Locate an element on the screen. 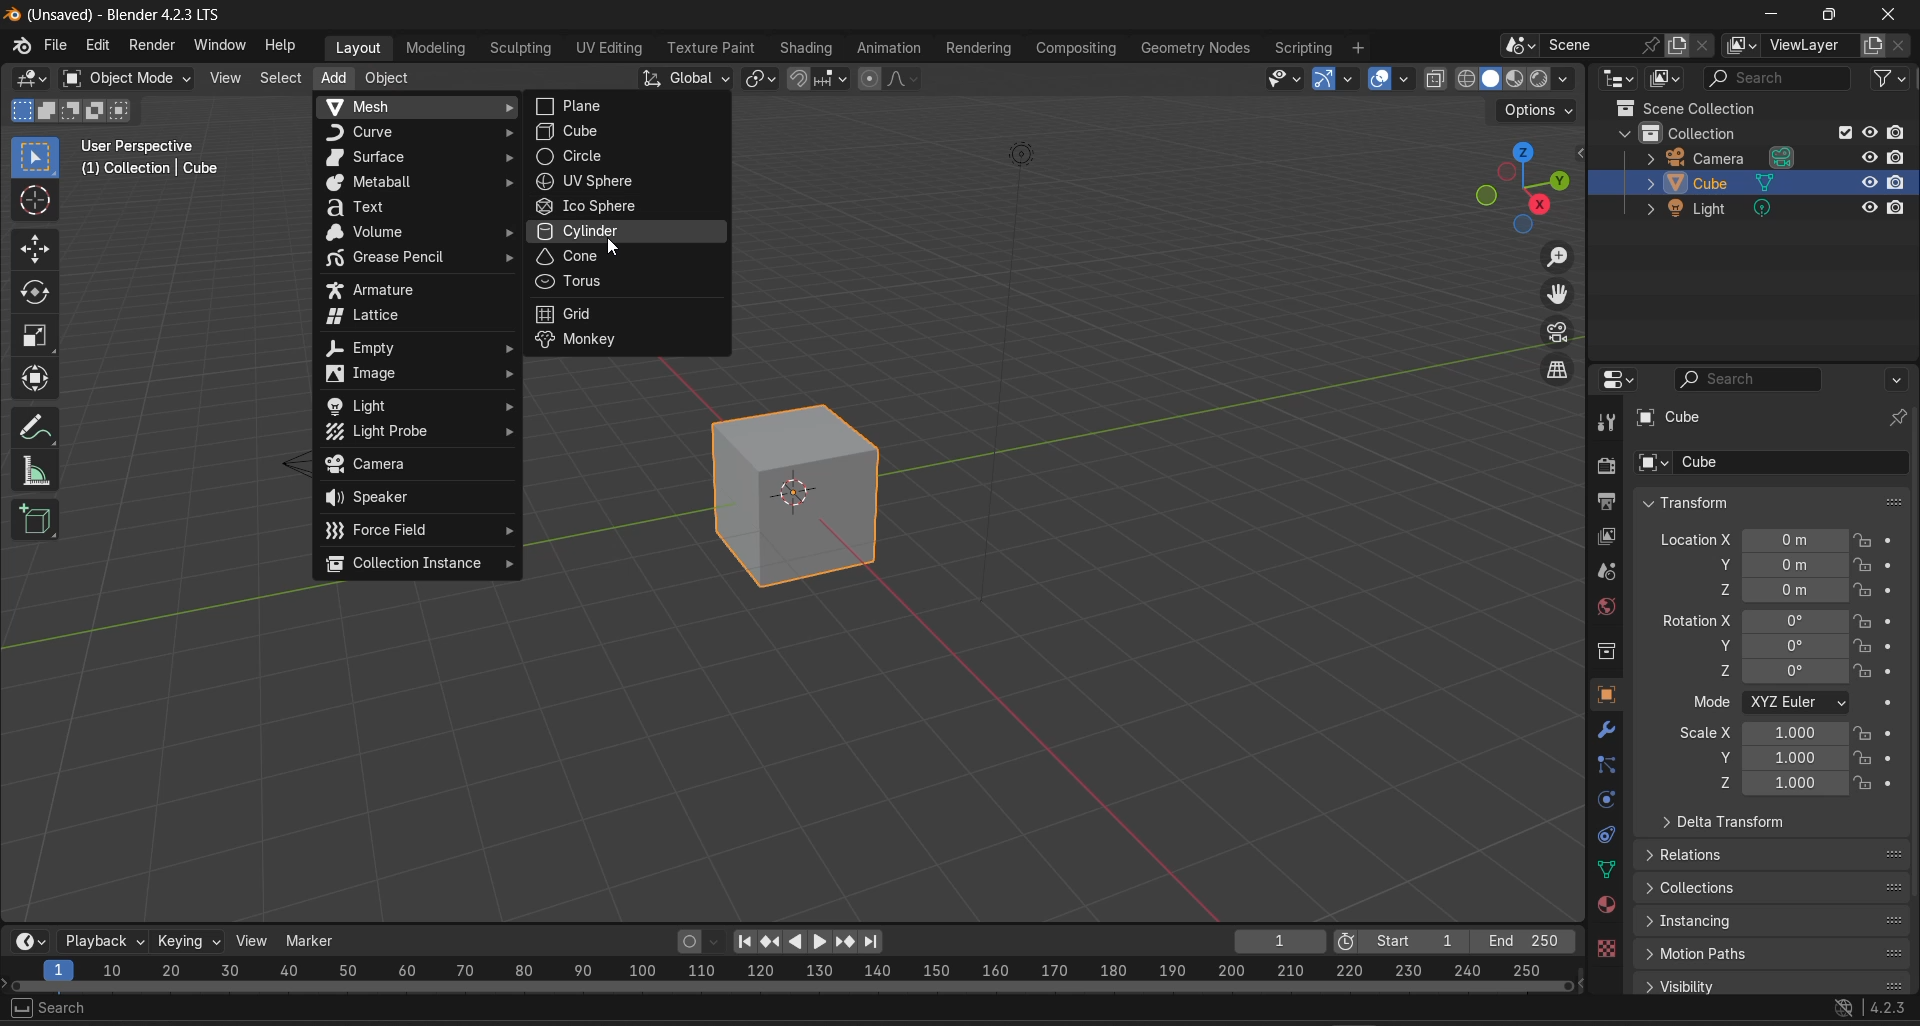 The width and height of the screenshot is (1920, 1026). name scene data-block is located at coordinates (1591, 46).